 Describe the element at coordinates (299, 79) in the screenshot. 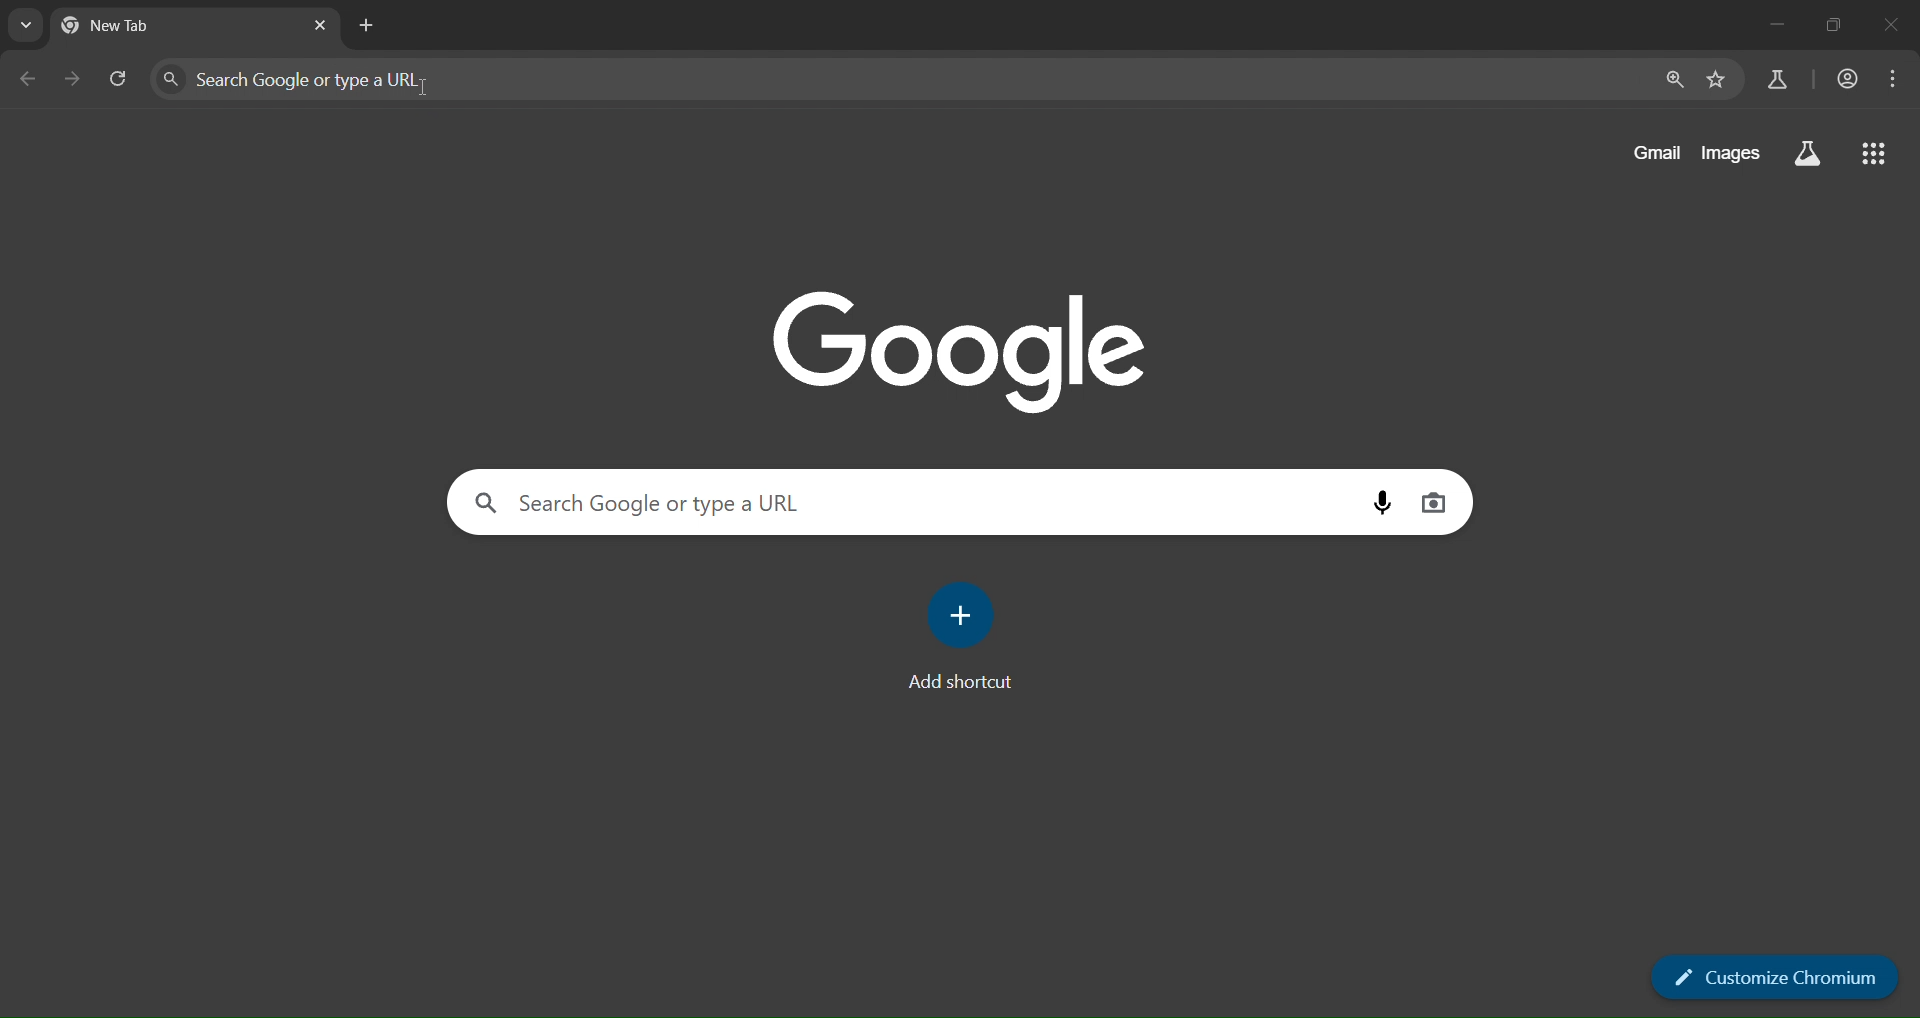

I see `Search Google or type a URL` at that location.